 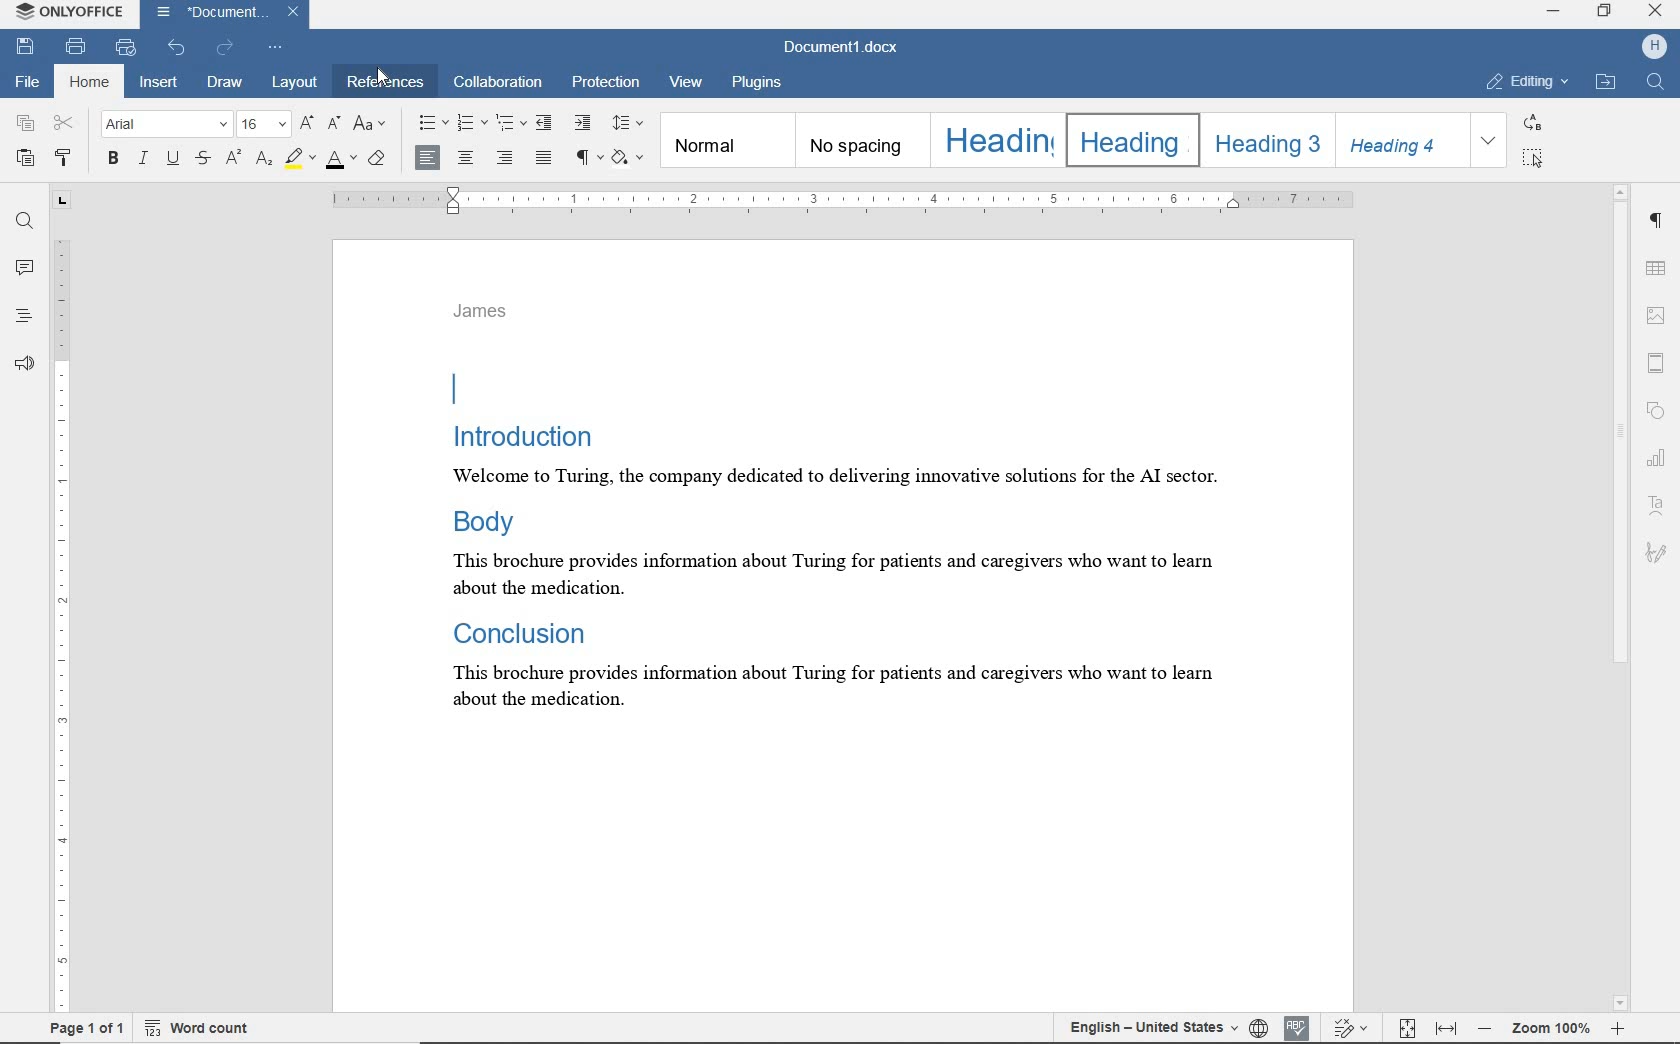 What do you see at coordinates (277, 48) in the screenshot?
I see `customize quick access toolbar` at bounding box center [277, 48].